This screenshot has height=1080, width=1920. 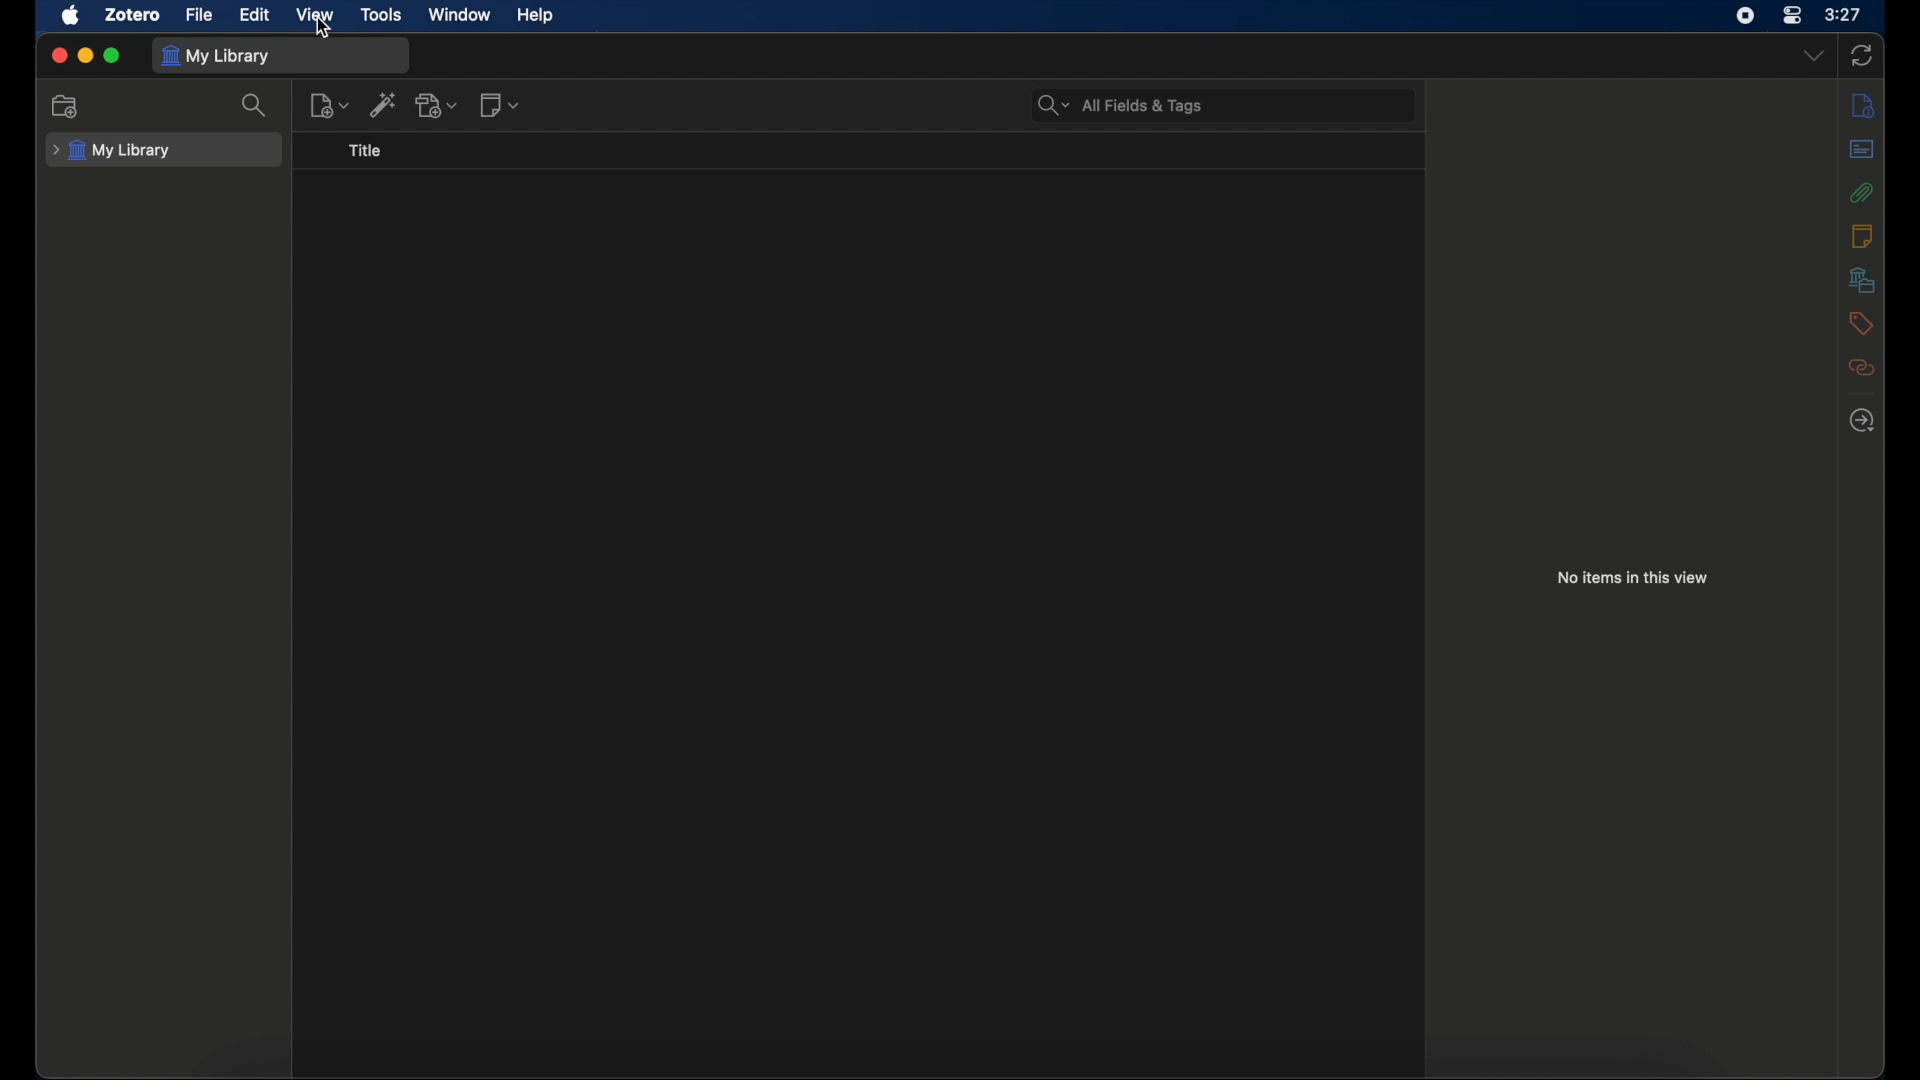 What do you see at coordinates (1860, 192) in the screenshot?
I see `attachments` at bounding box center [1860, 192].